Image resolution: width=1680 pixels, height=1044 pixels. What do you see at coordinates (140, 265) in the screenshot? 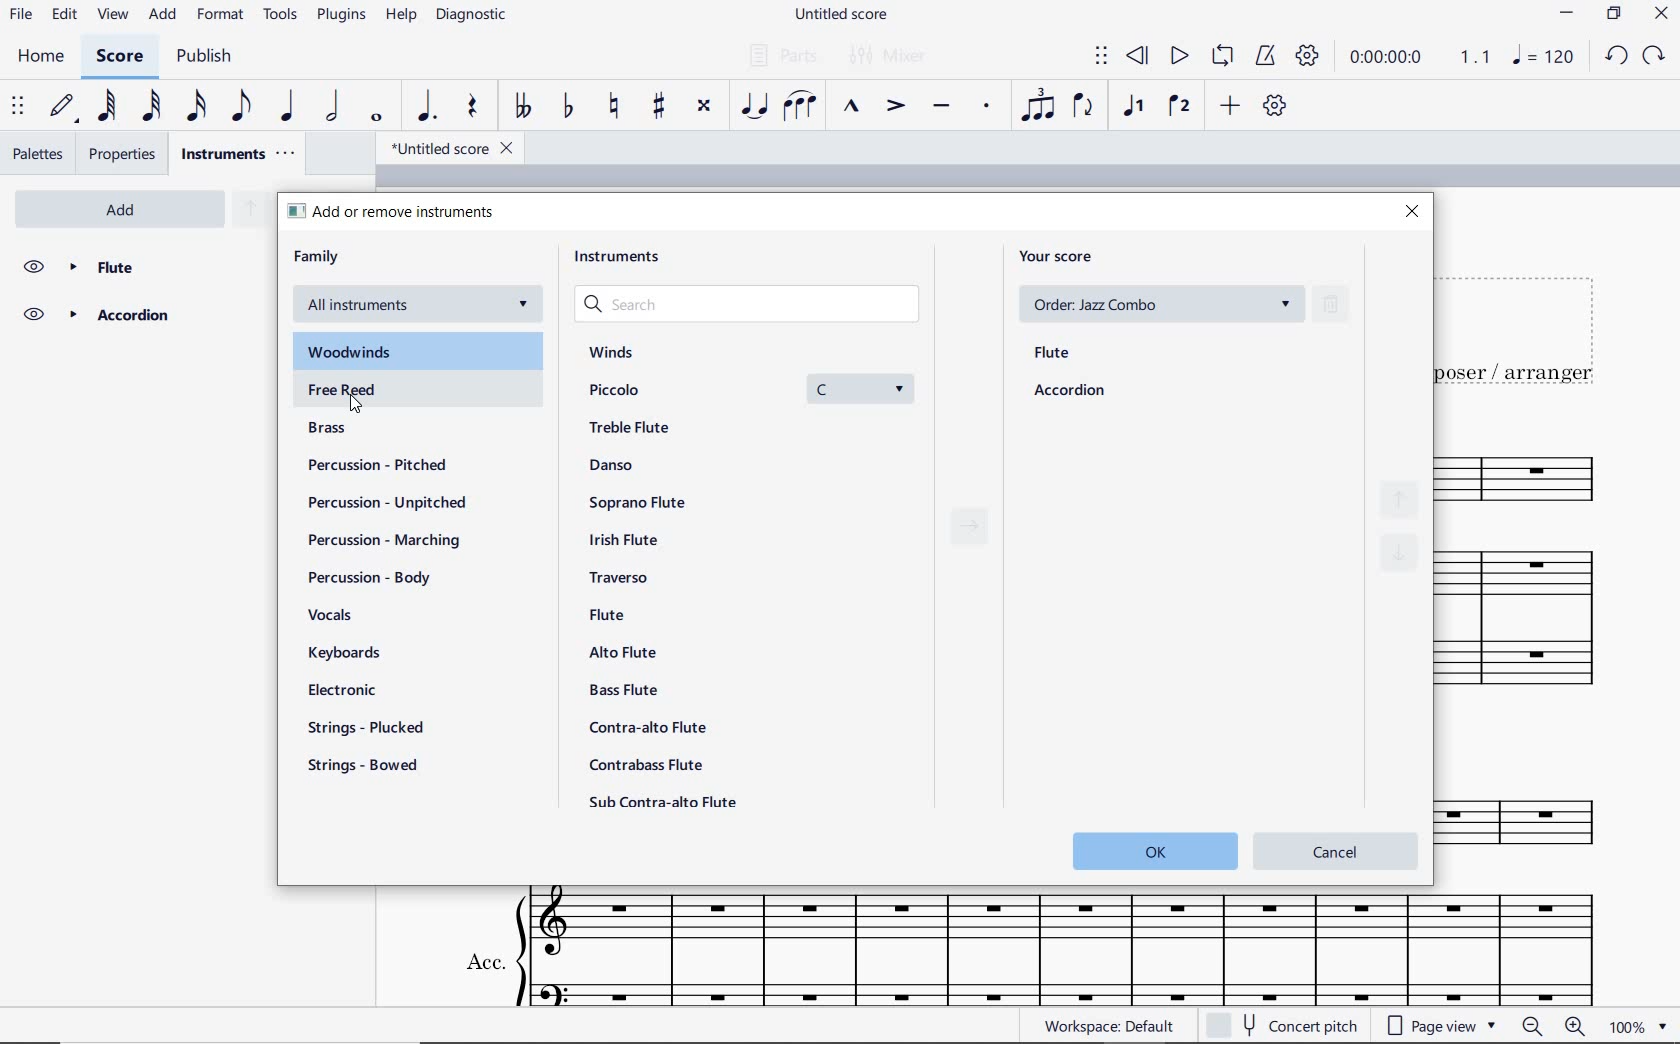
I see `flute` at bounding box center [140, 265].